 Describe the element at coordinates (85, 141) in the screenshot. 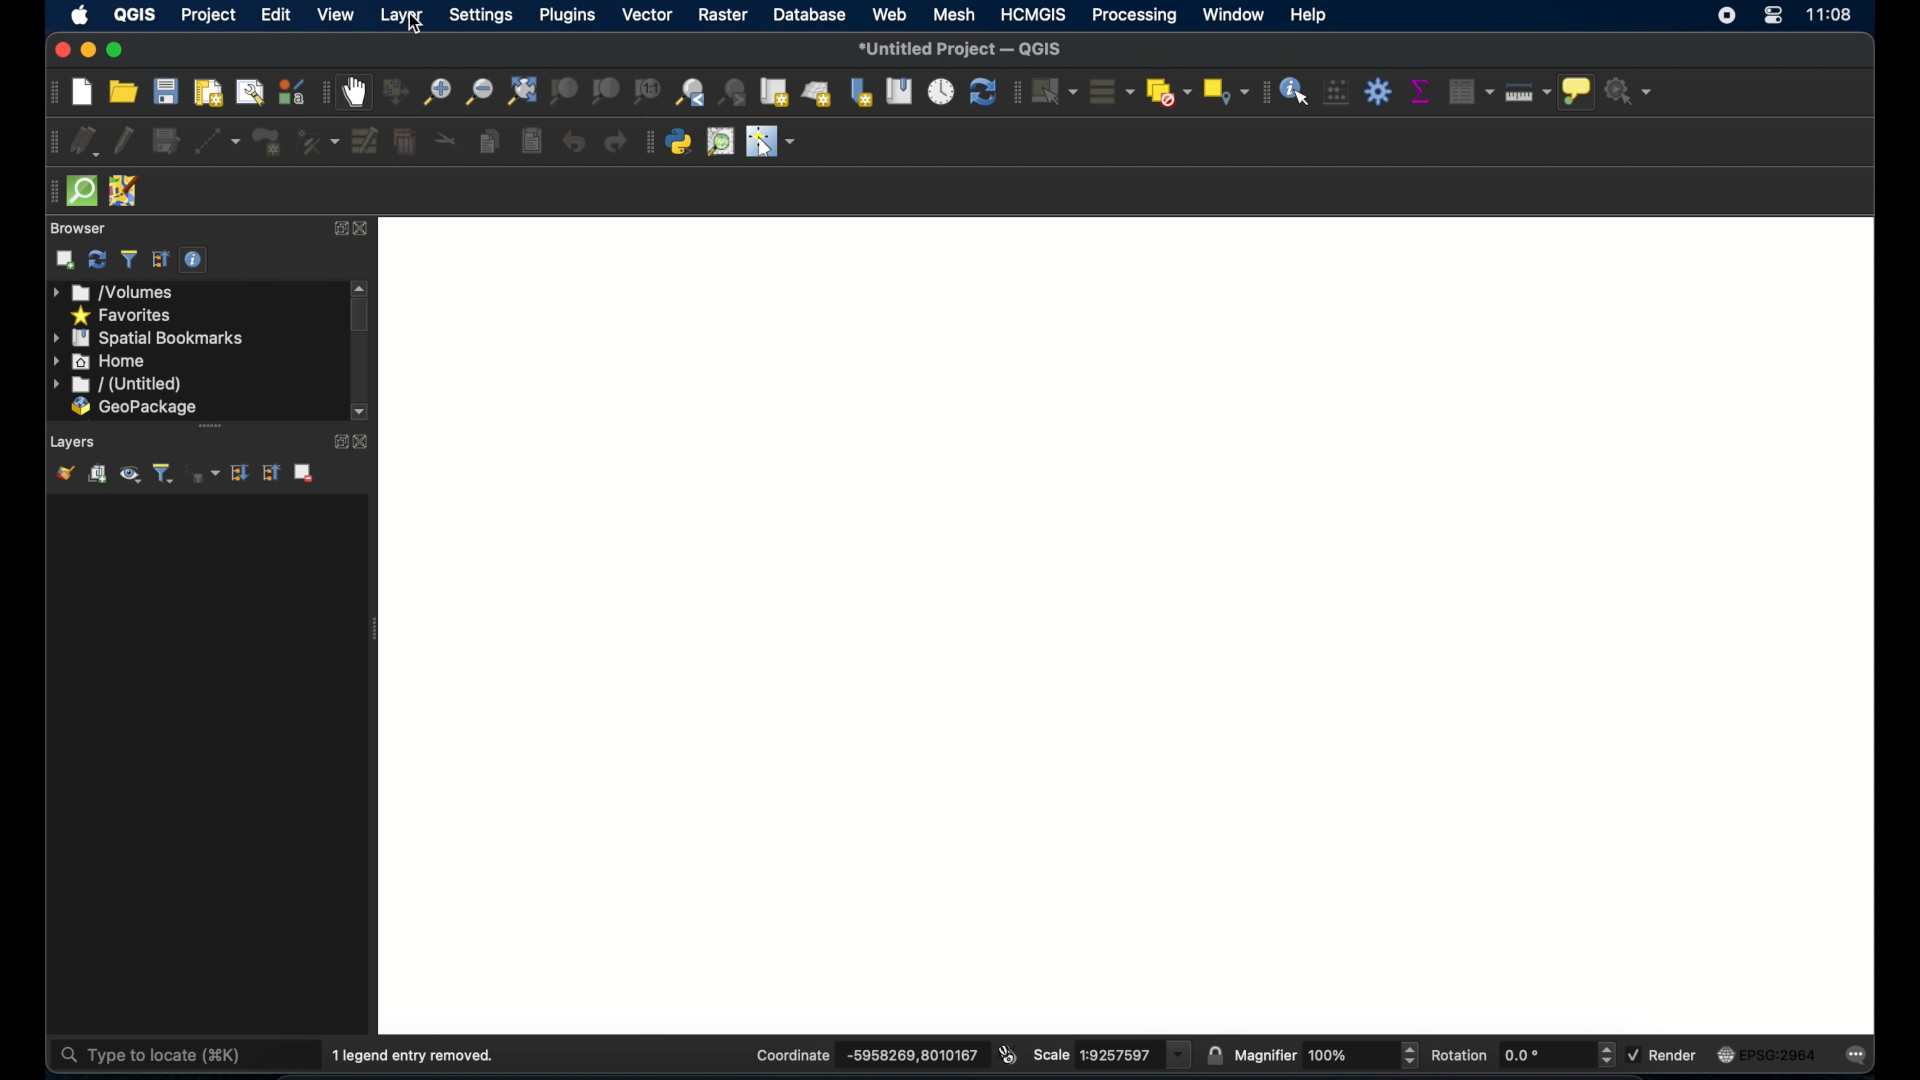

I see `current edits` at that location.